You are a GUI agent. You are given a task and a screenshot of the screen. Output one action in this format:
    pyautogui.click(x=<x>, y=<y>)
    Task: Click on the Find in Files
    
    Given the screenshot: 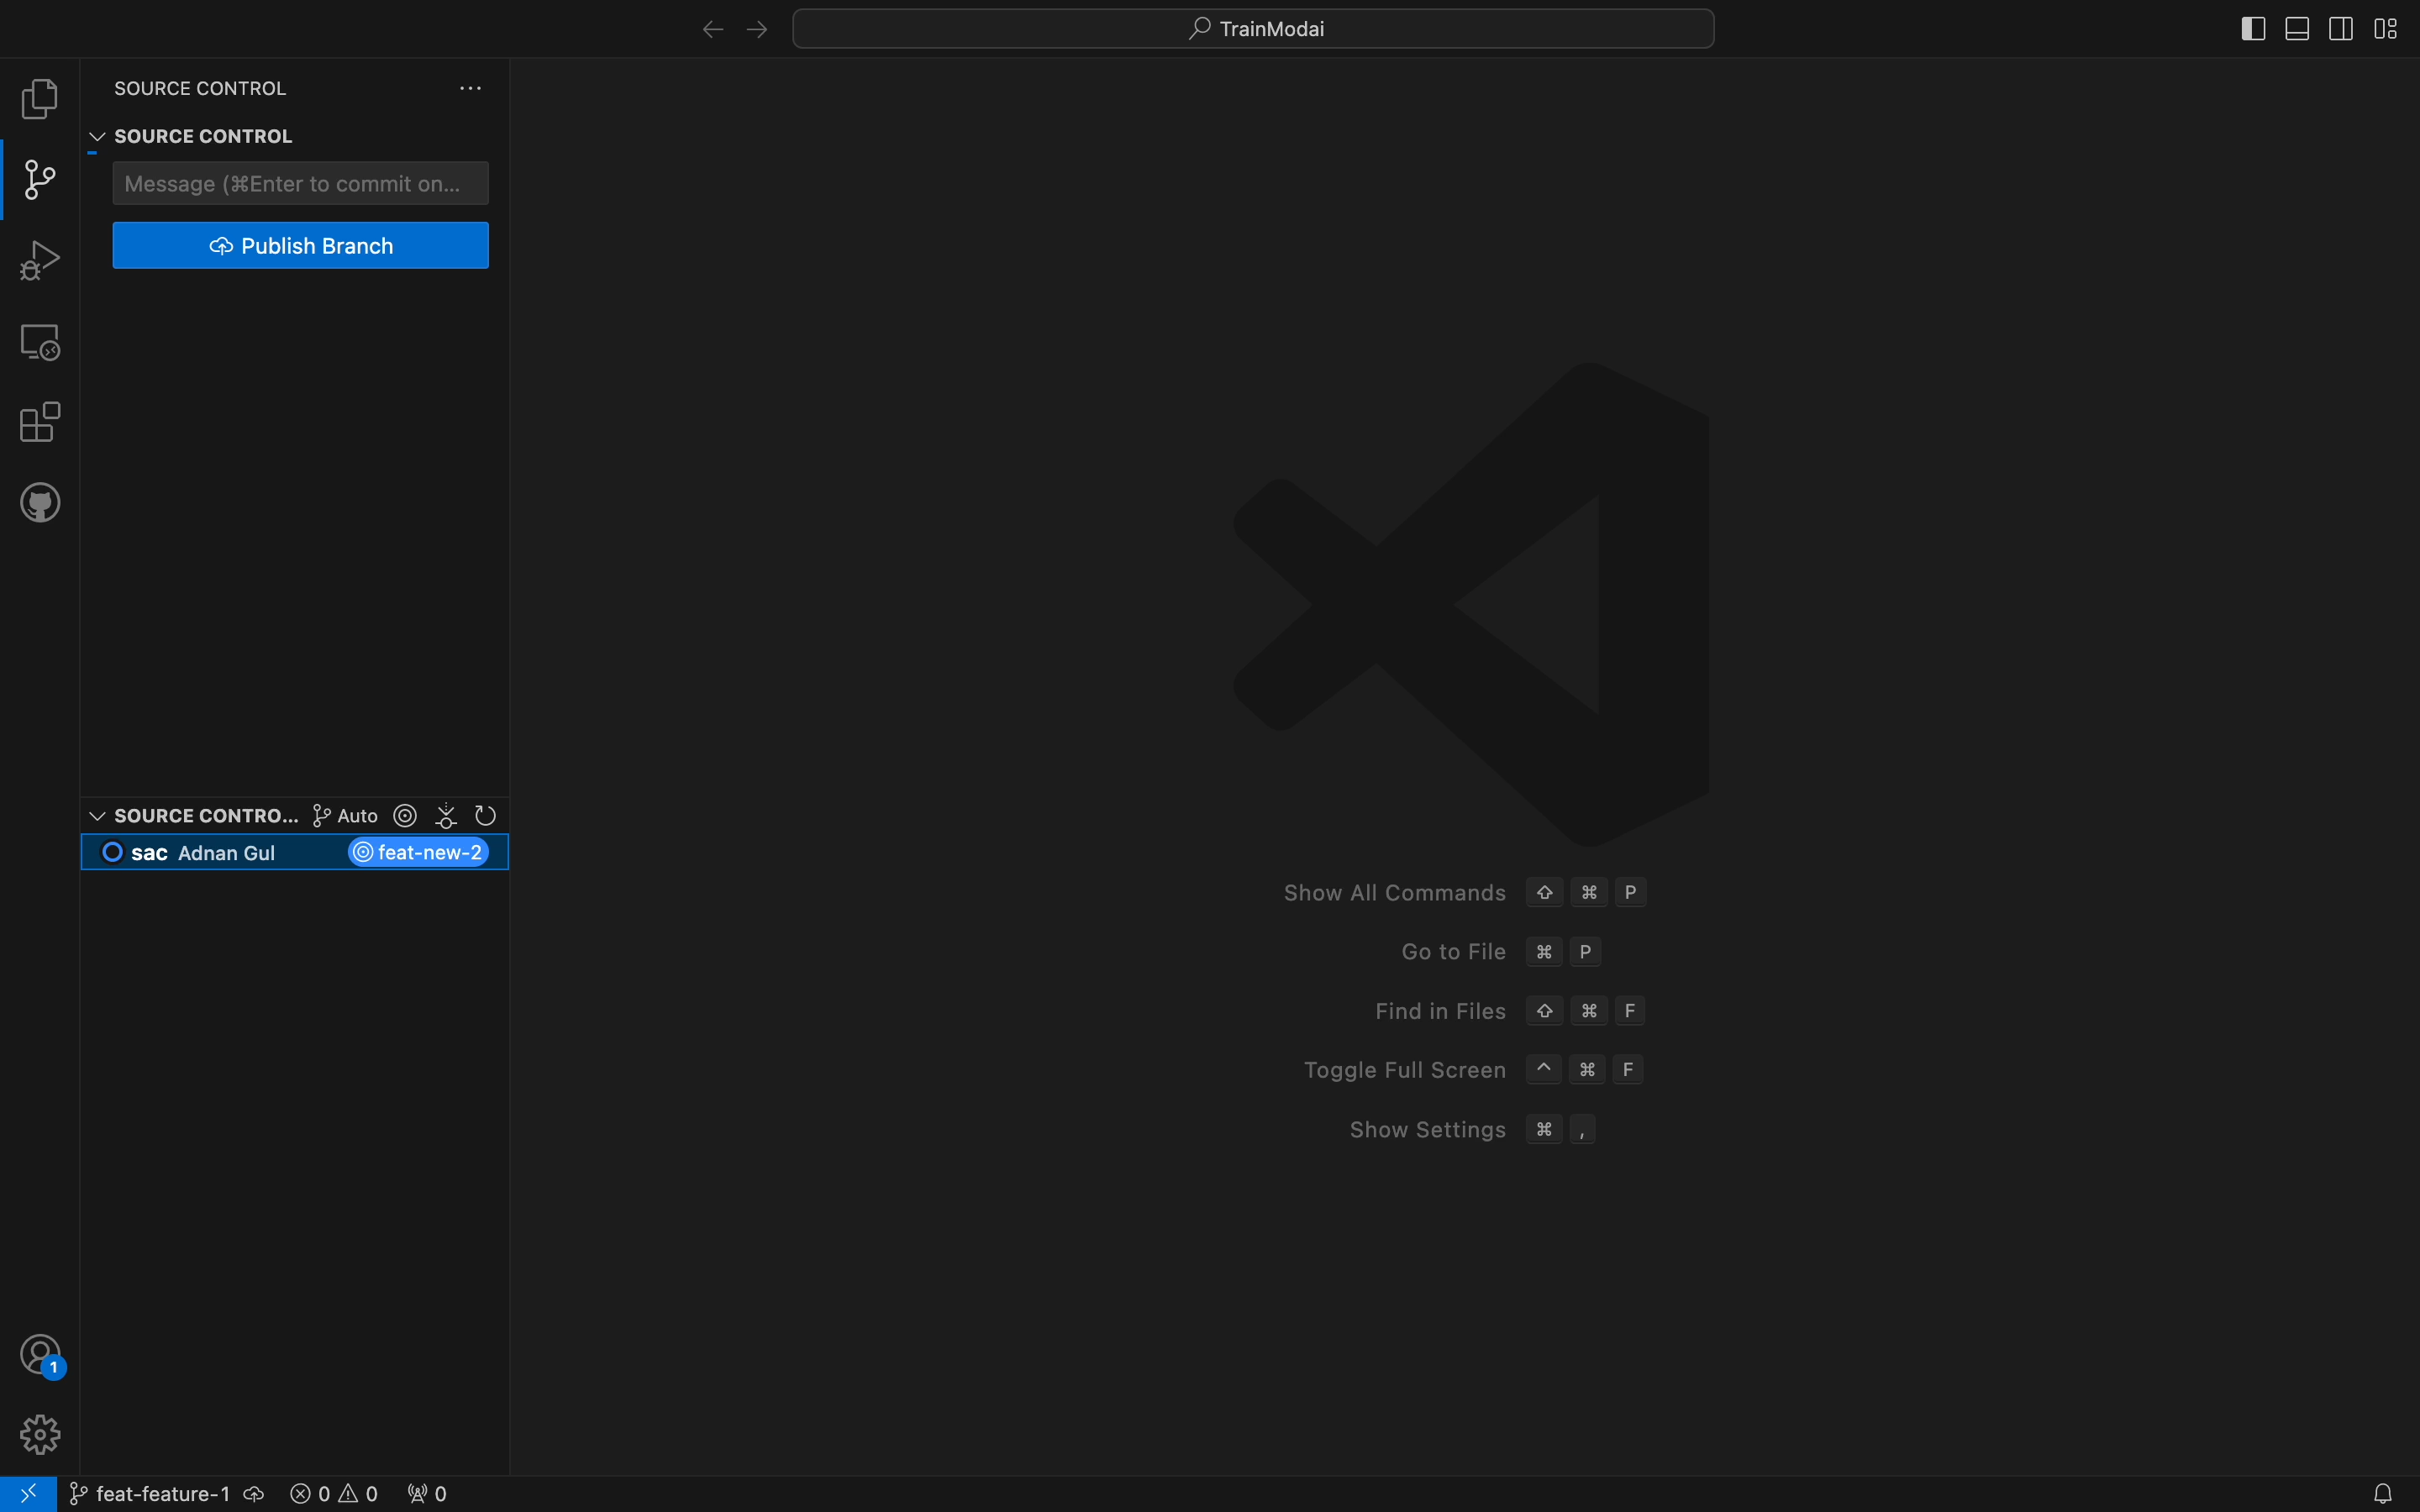 What is the action you would take?
    pyautogui.click(x=1423, y=1010)
    